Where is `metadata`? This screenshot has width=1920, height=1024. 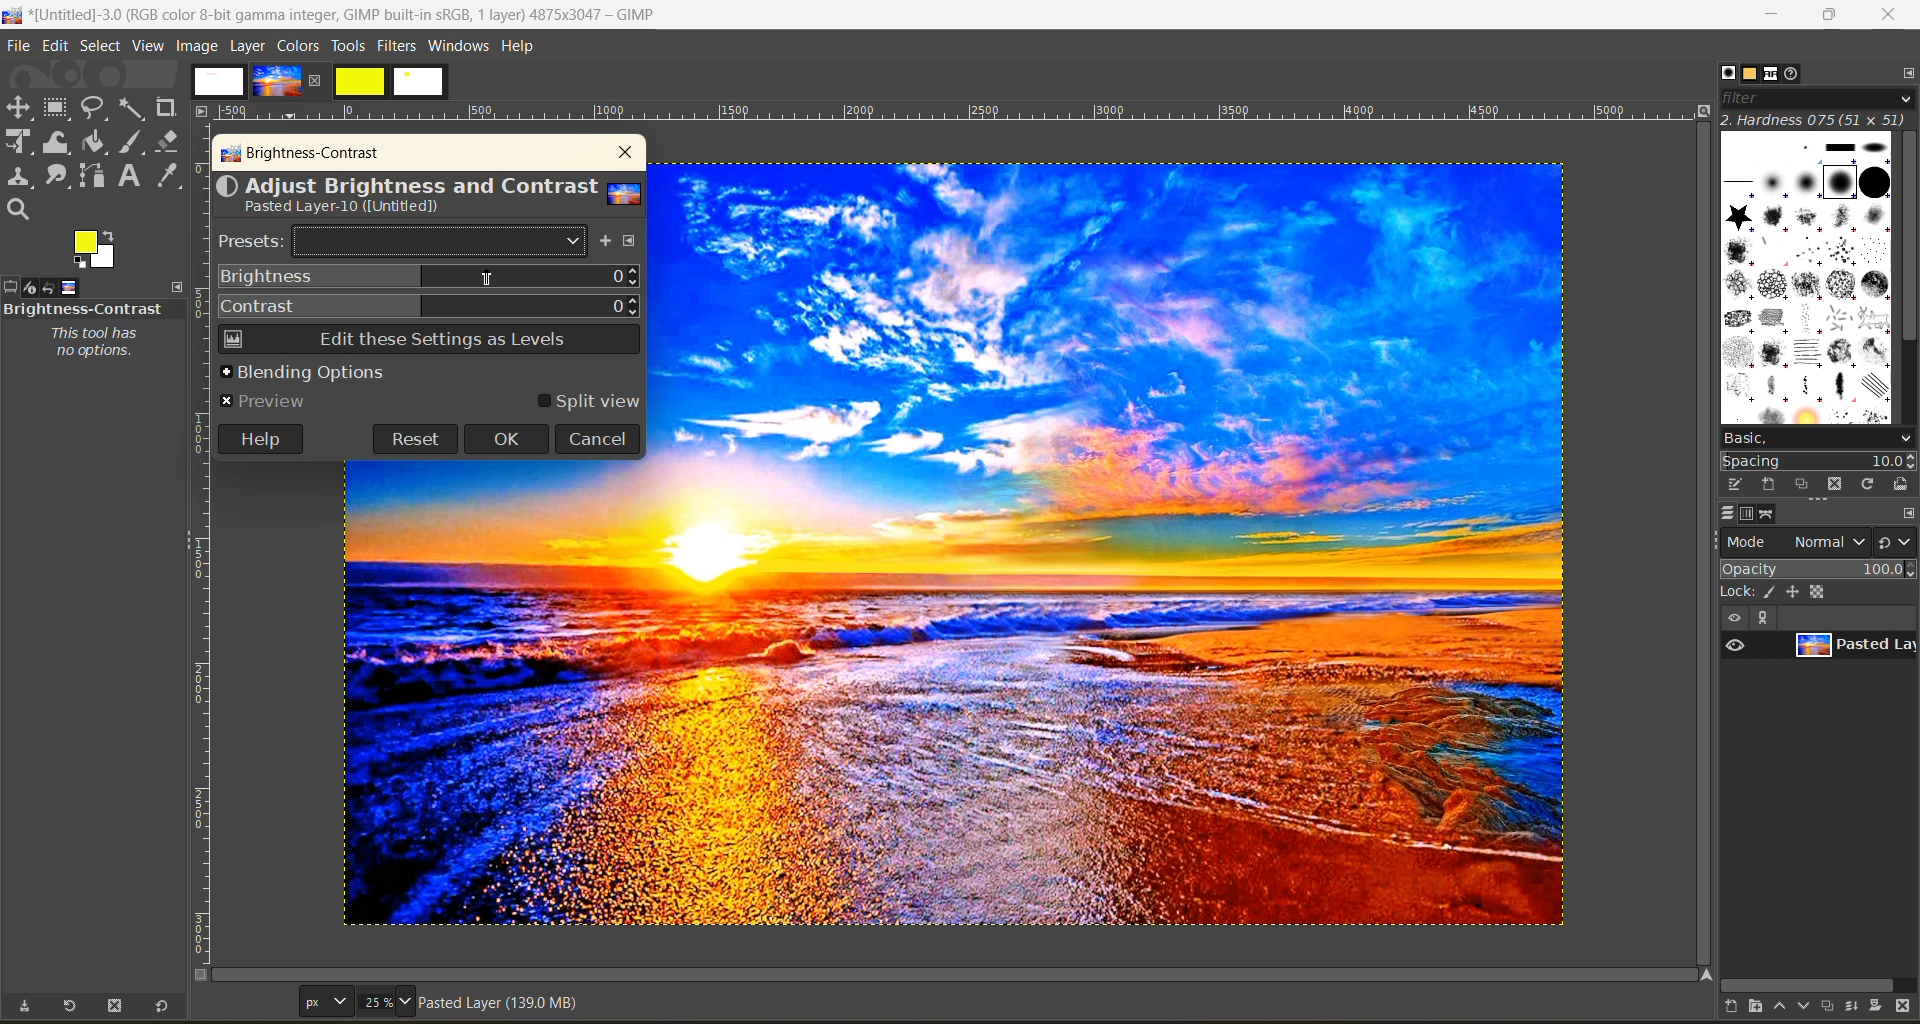 metadata is located at coordinates (503, 1006).